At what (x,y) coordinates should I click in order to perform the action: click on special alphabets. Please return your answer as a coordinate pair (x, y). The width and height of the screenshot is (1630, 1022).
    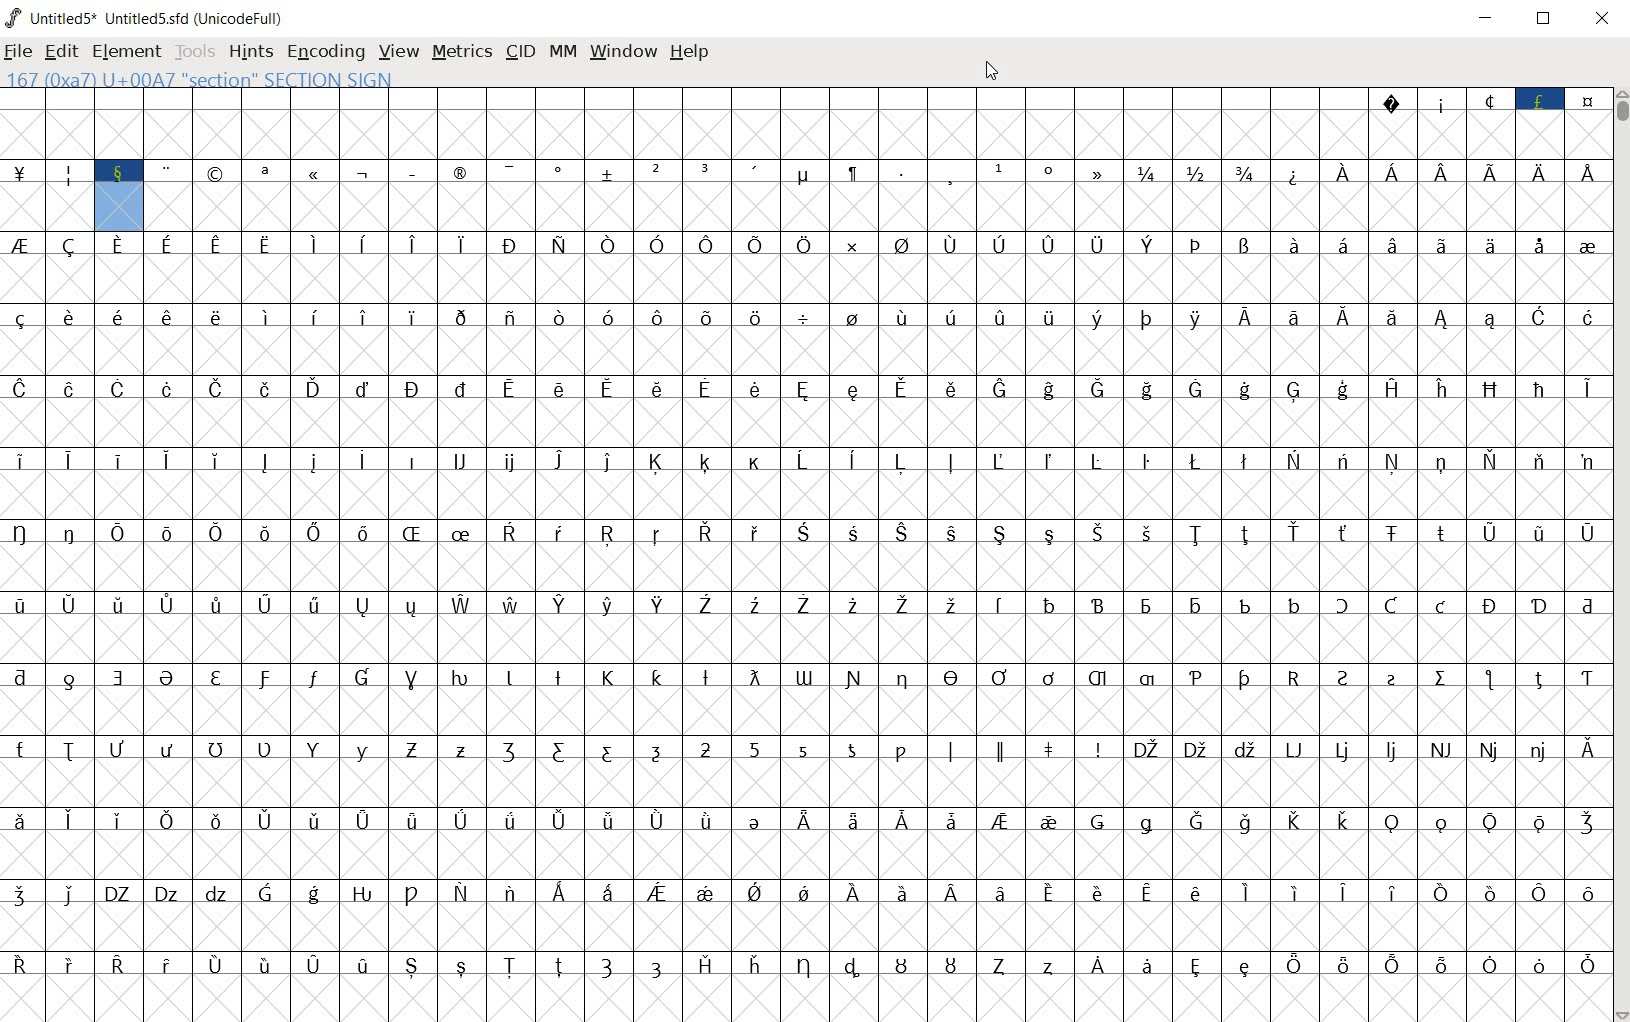
    Looking at the image, I should click on (1290, 411).